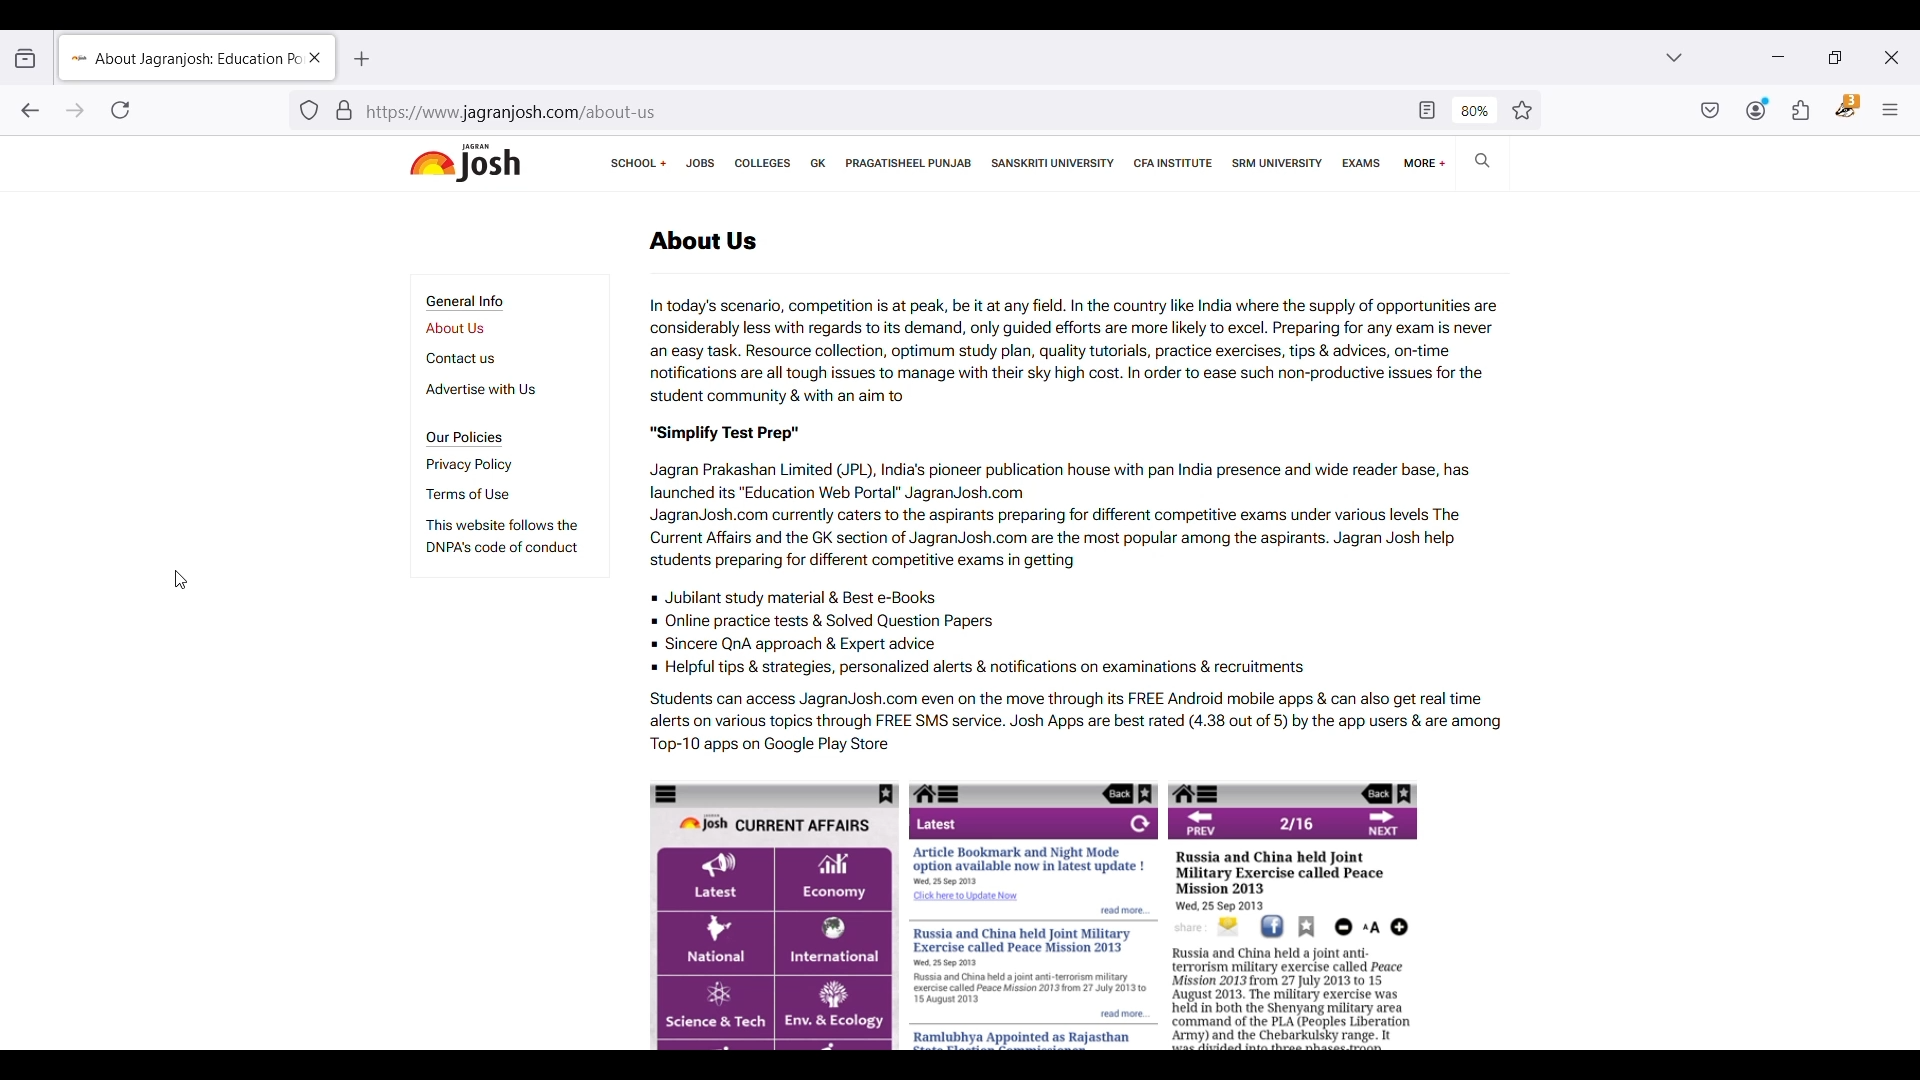 This screenshot has width=1920, height=1080. What do you see at coordinates (180, 57) in the screenshot?
I see `About Jagran Josh Education` at bounding box center [180, 57].